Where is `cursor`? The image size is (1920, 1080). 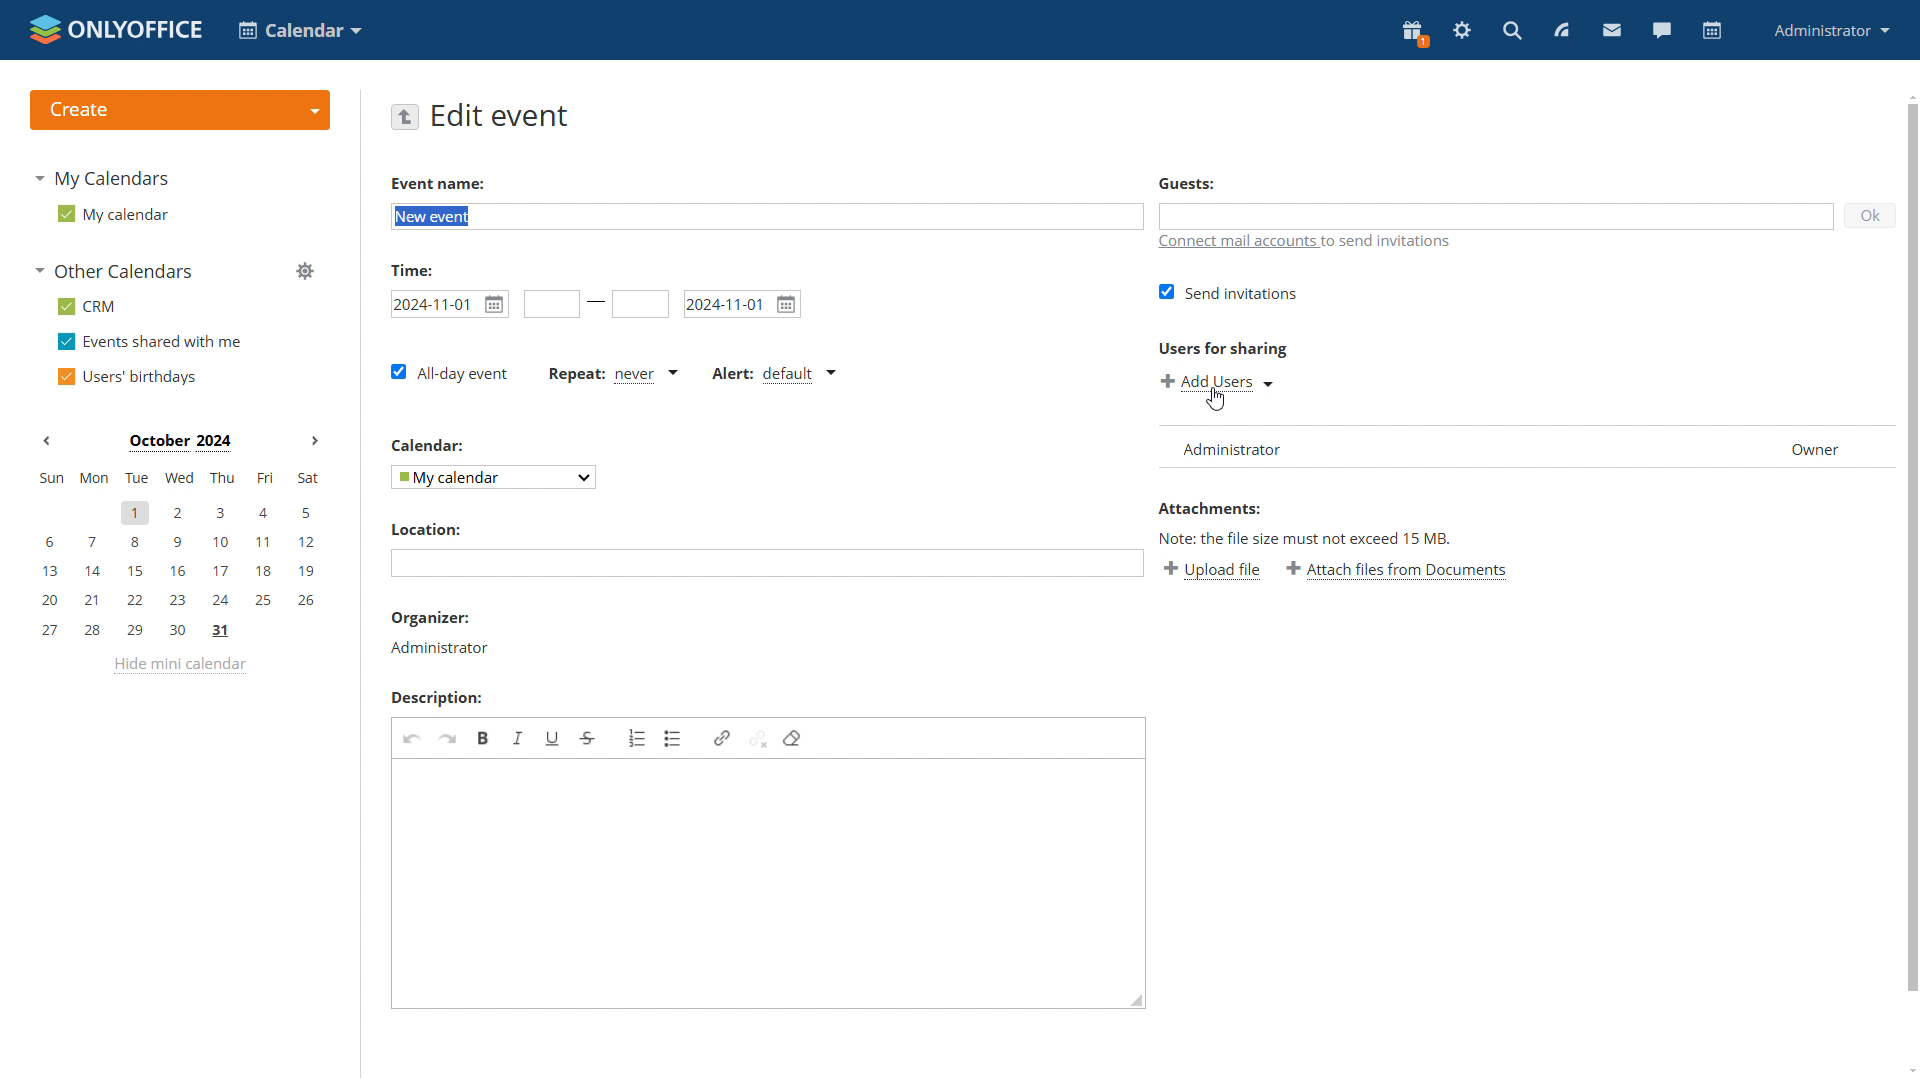
cursor is located at coordinates (1215, 399).